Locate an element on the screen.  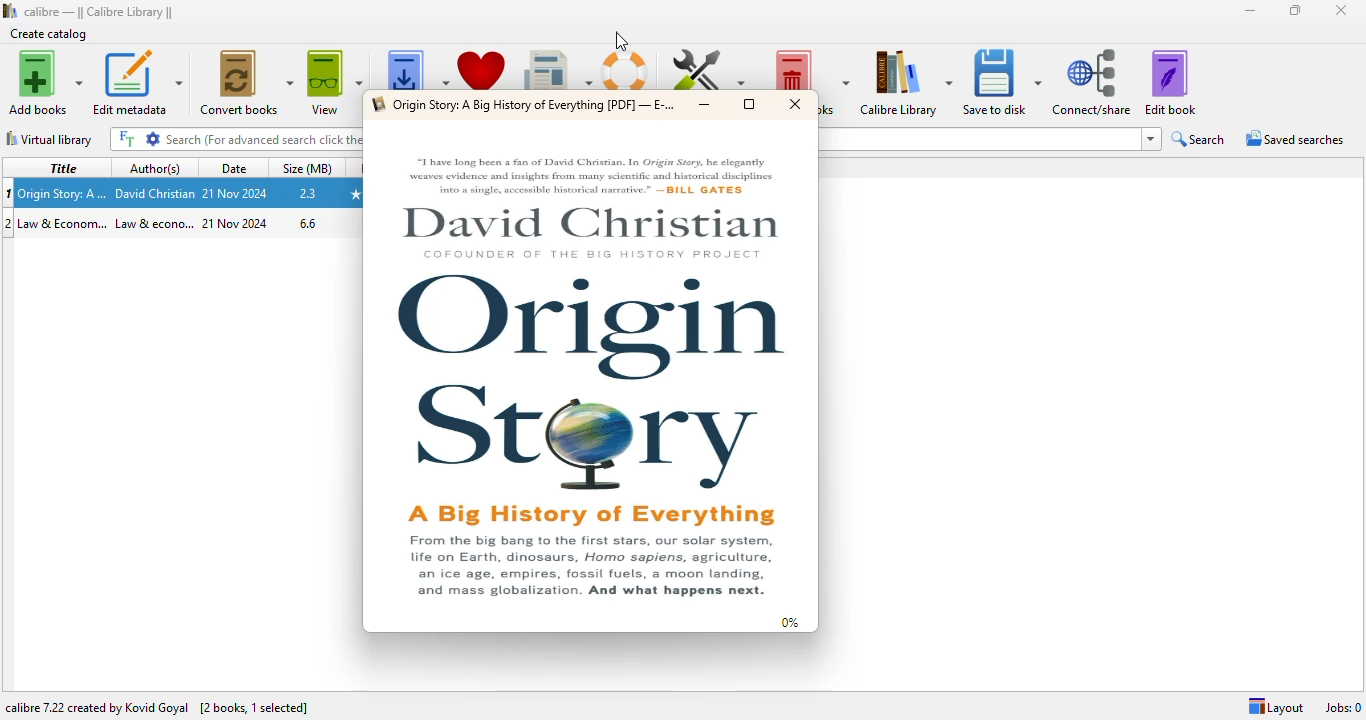
close is located at coordinates (1342, 10).